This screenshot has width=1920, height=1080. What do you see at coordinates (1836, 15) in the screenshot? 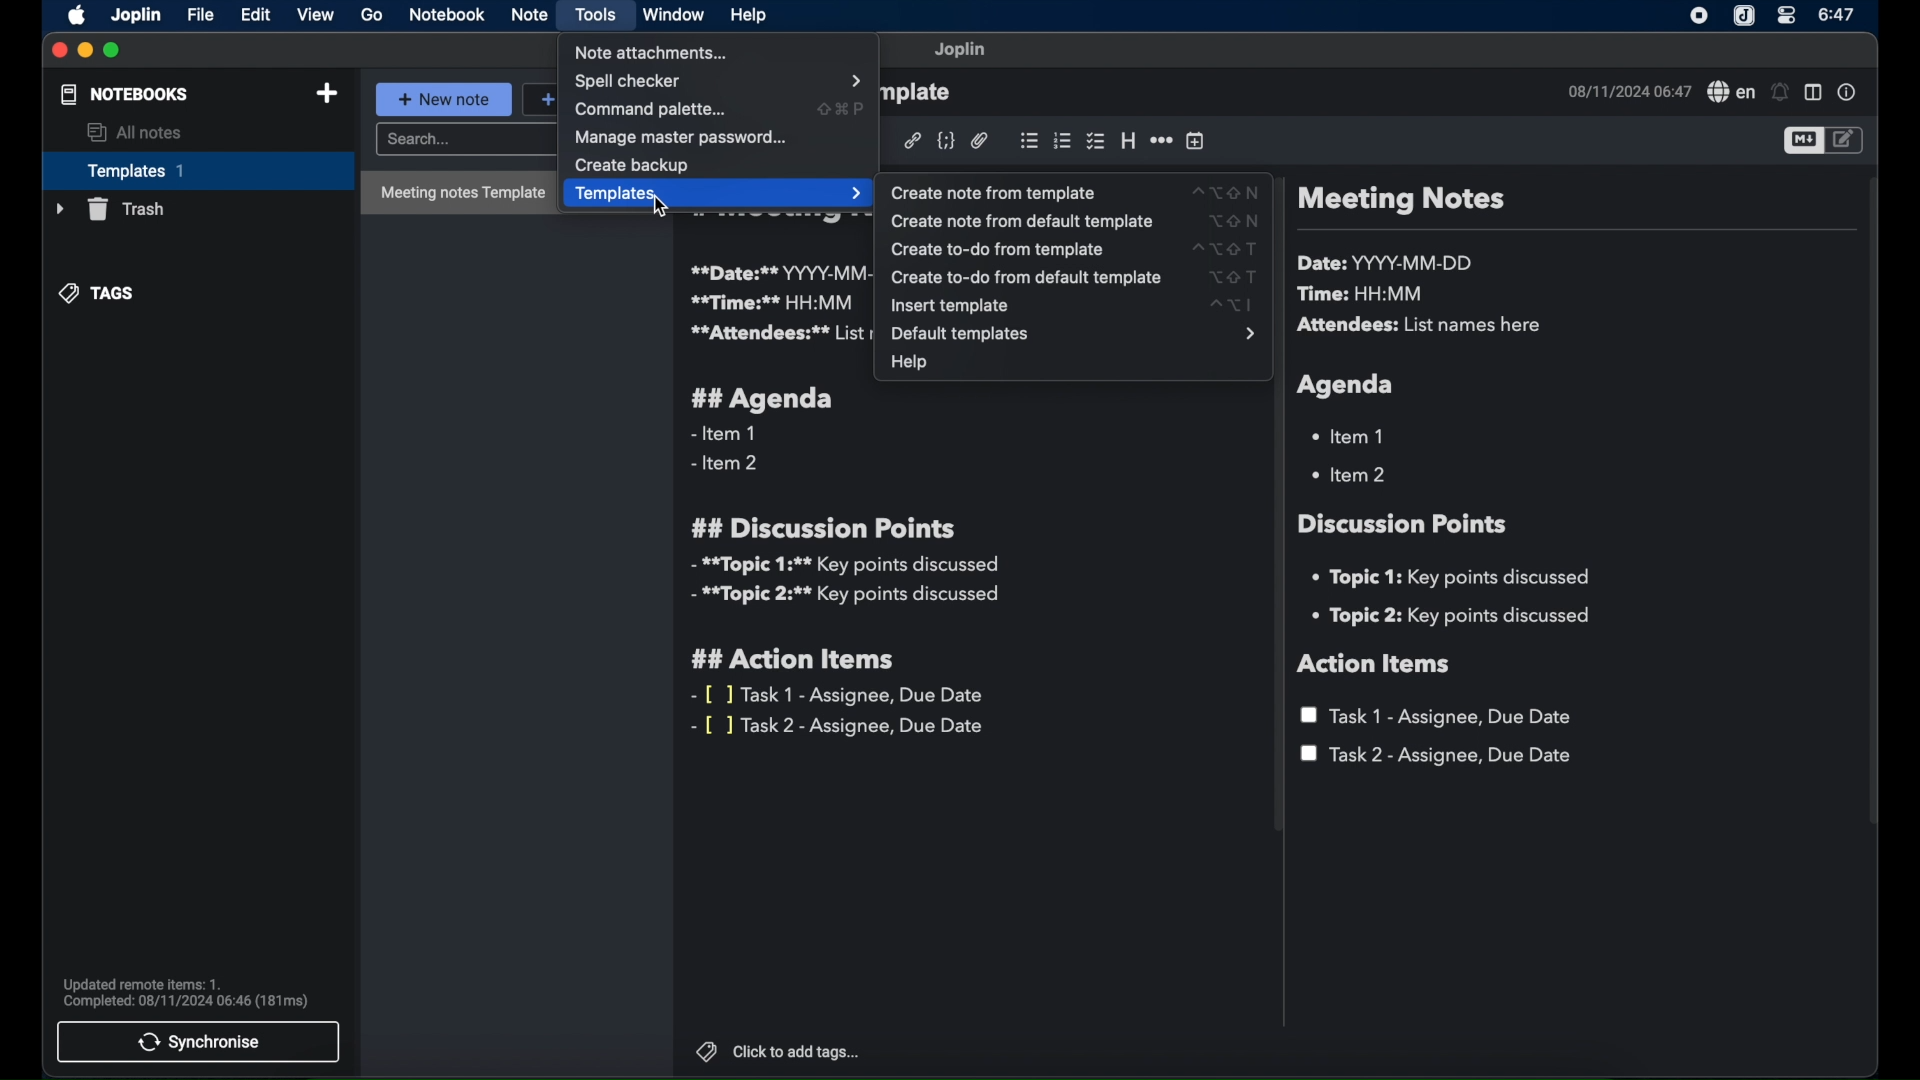
I see `6:47 ` at bounding box center [1836, 15].